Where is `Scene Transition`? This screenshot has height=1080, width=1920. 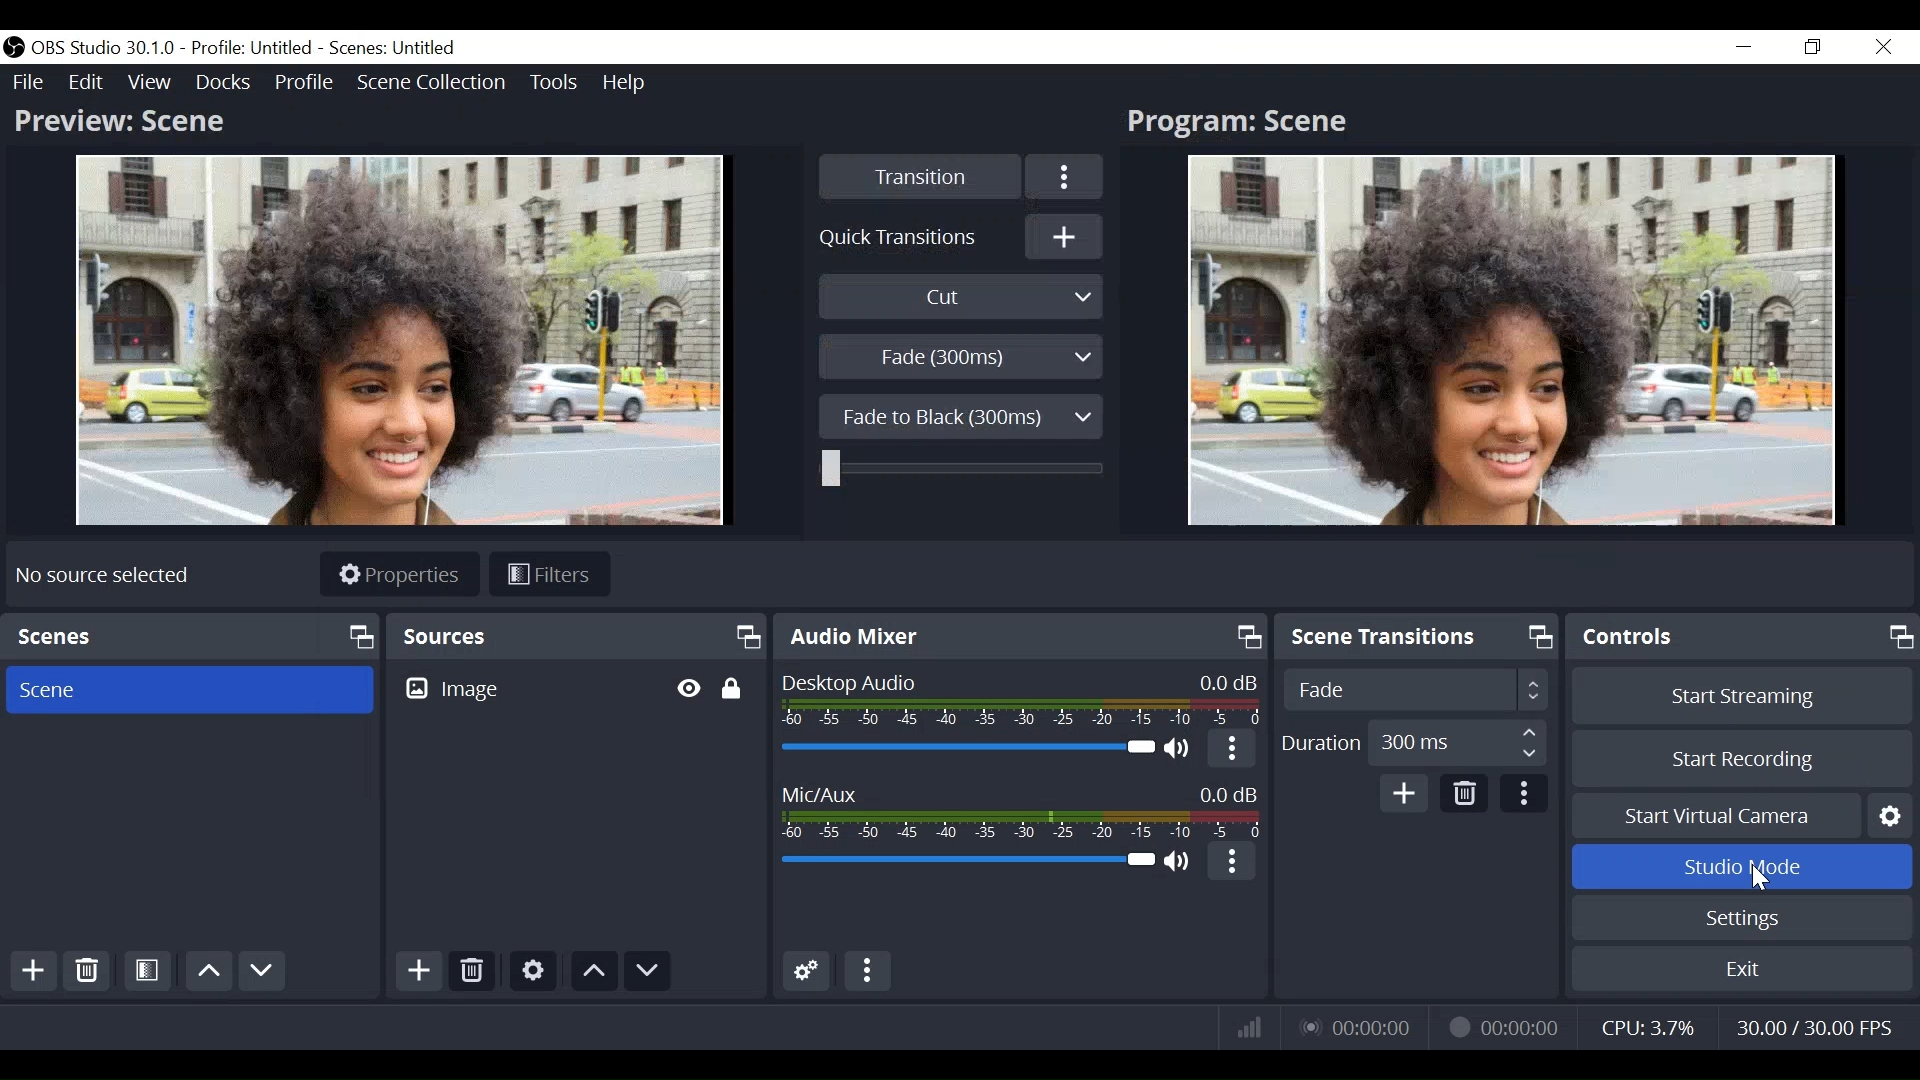 Scene Transition is located at coordinates (1417, 638).